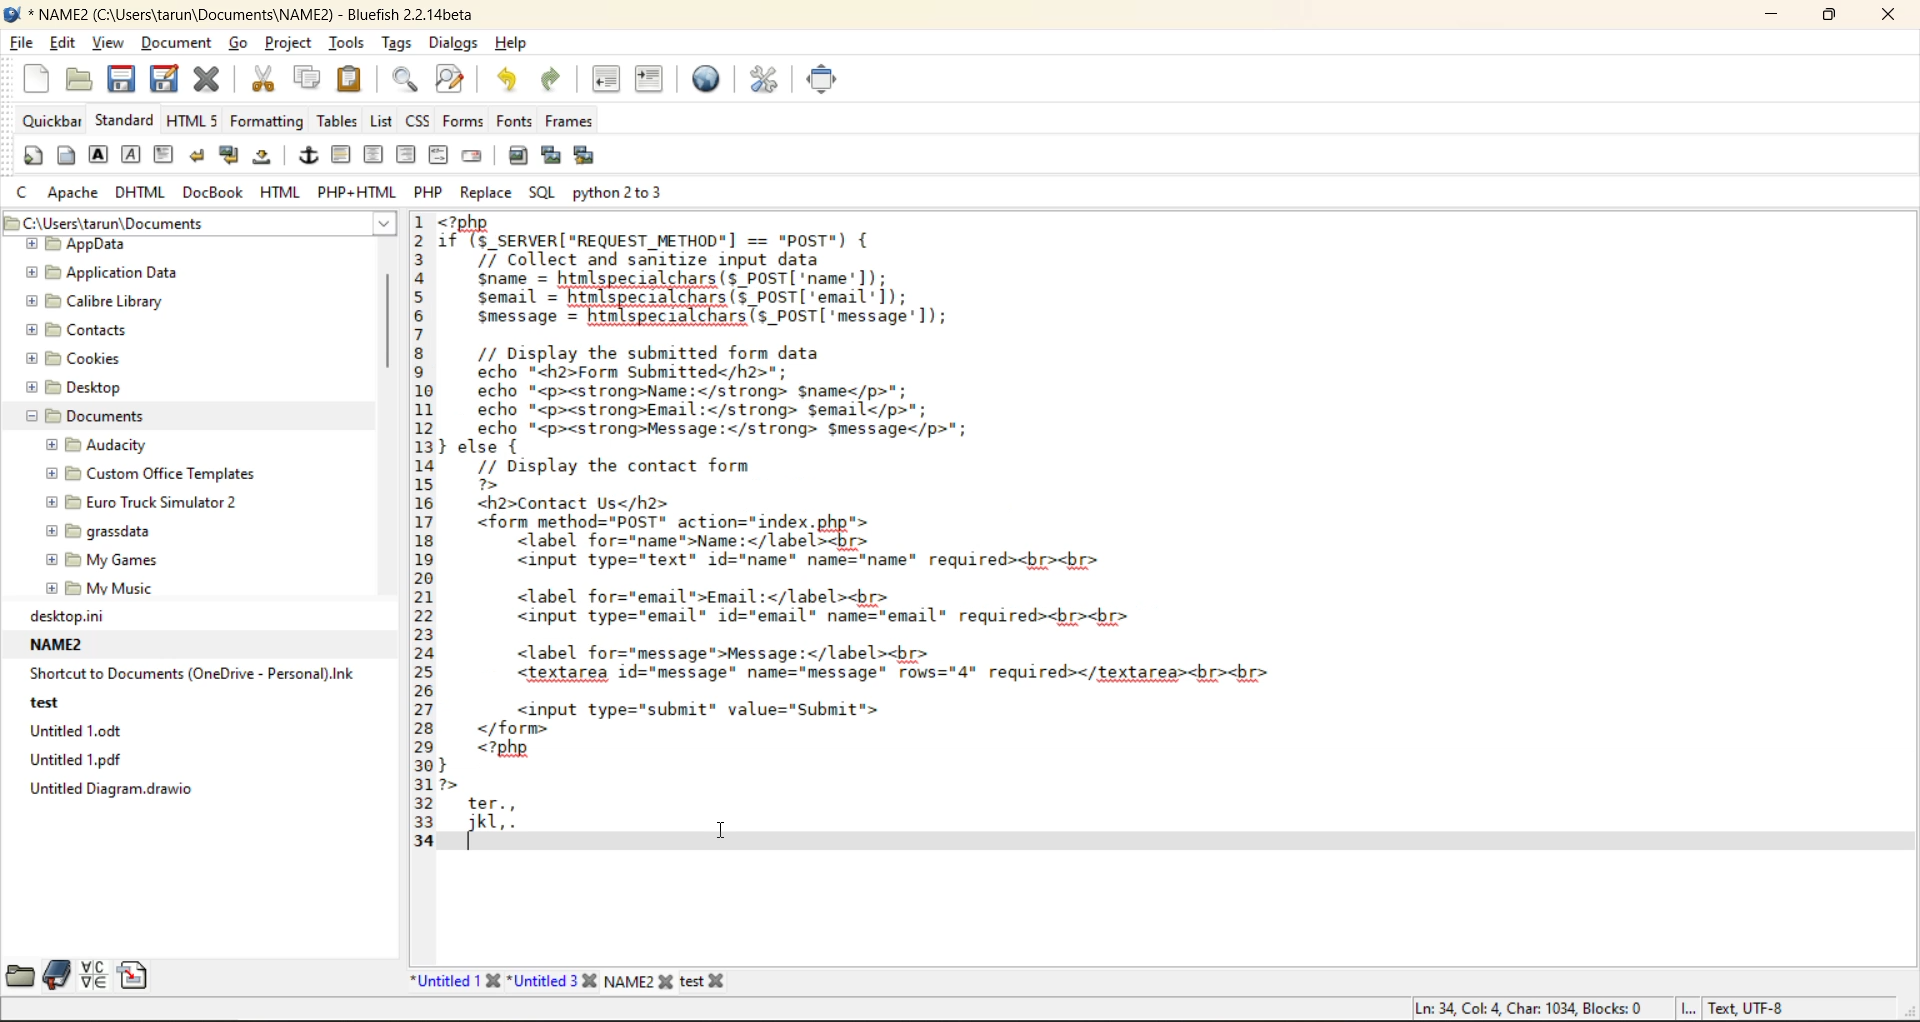 Image resolution: width=1920 pixels, height=1022 pixels. I want to click on php html, so click(359, 192).